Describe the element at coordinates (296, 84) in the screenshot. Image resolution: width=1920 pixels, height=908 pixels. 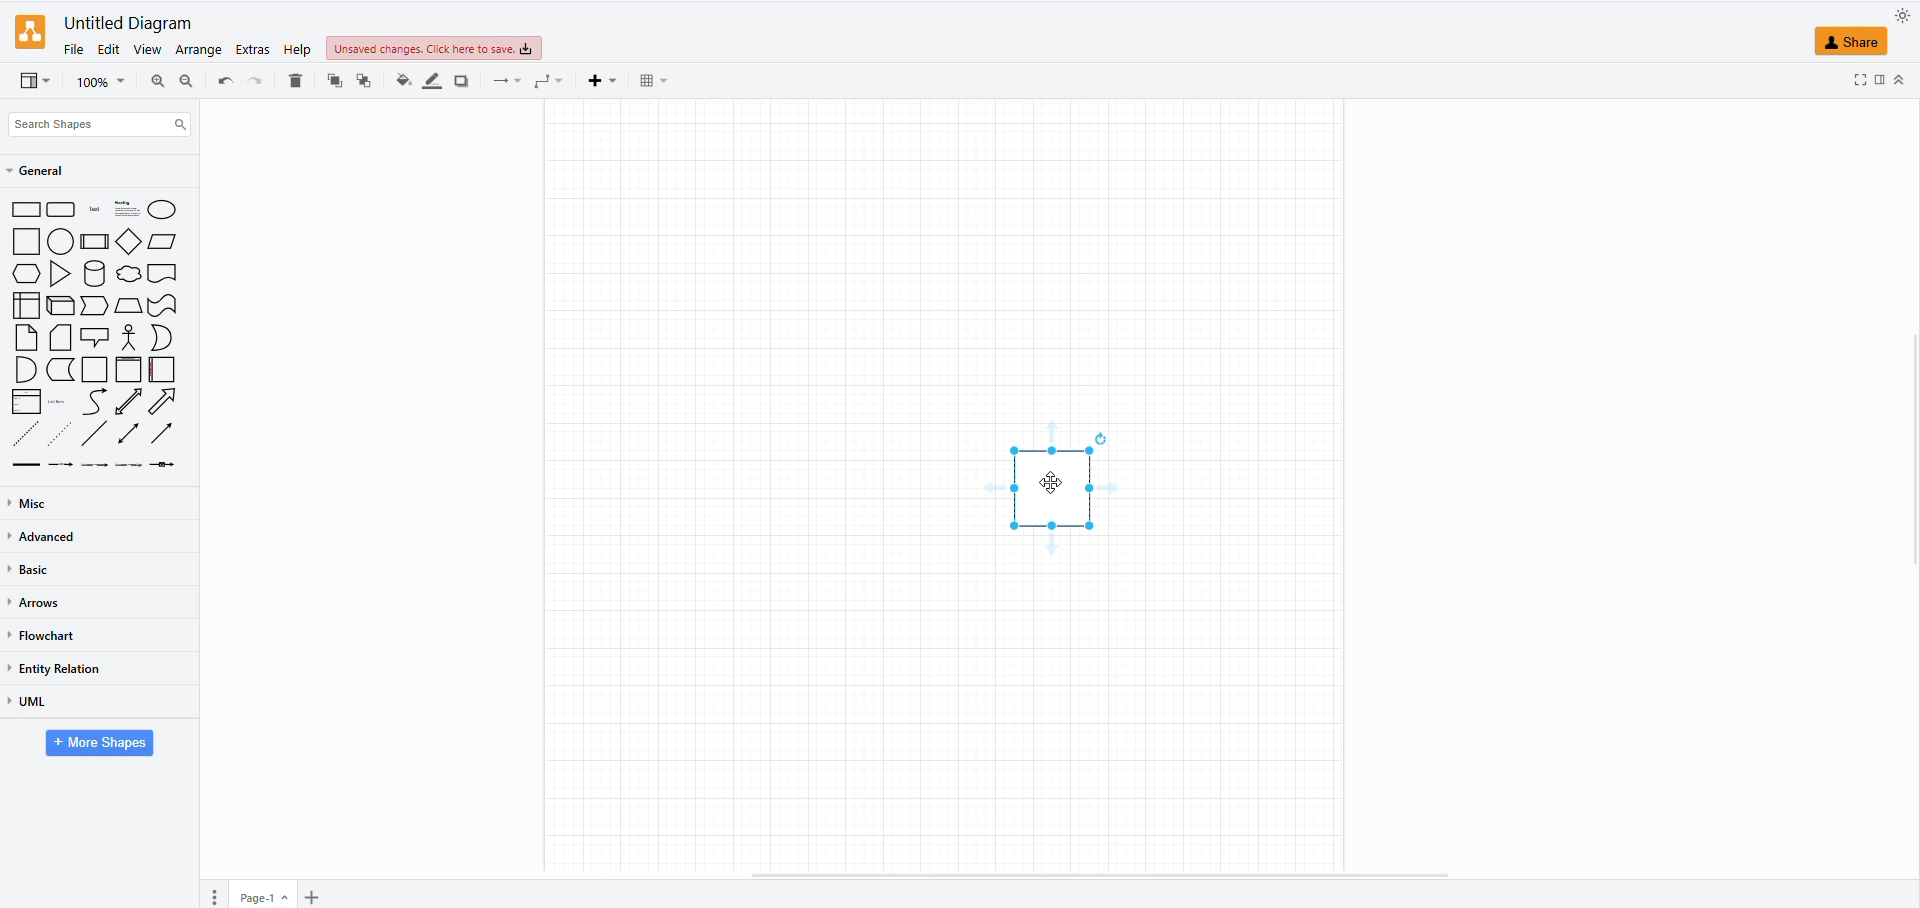
I see `delete` at that location.